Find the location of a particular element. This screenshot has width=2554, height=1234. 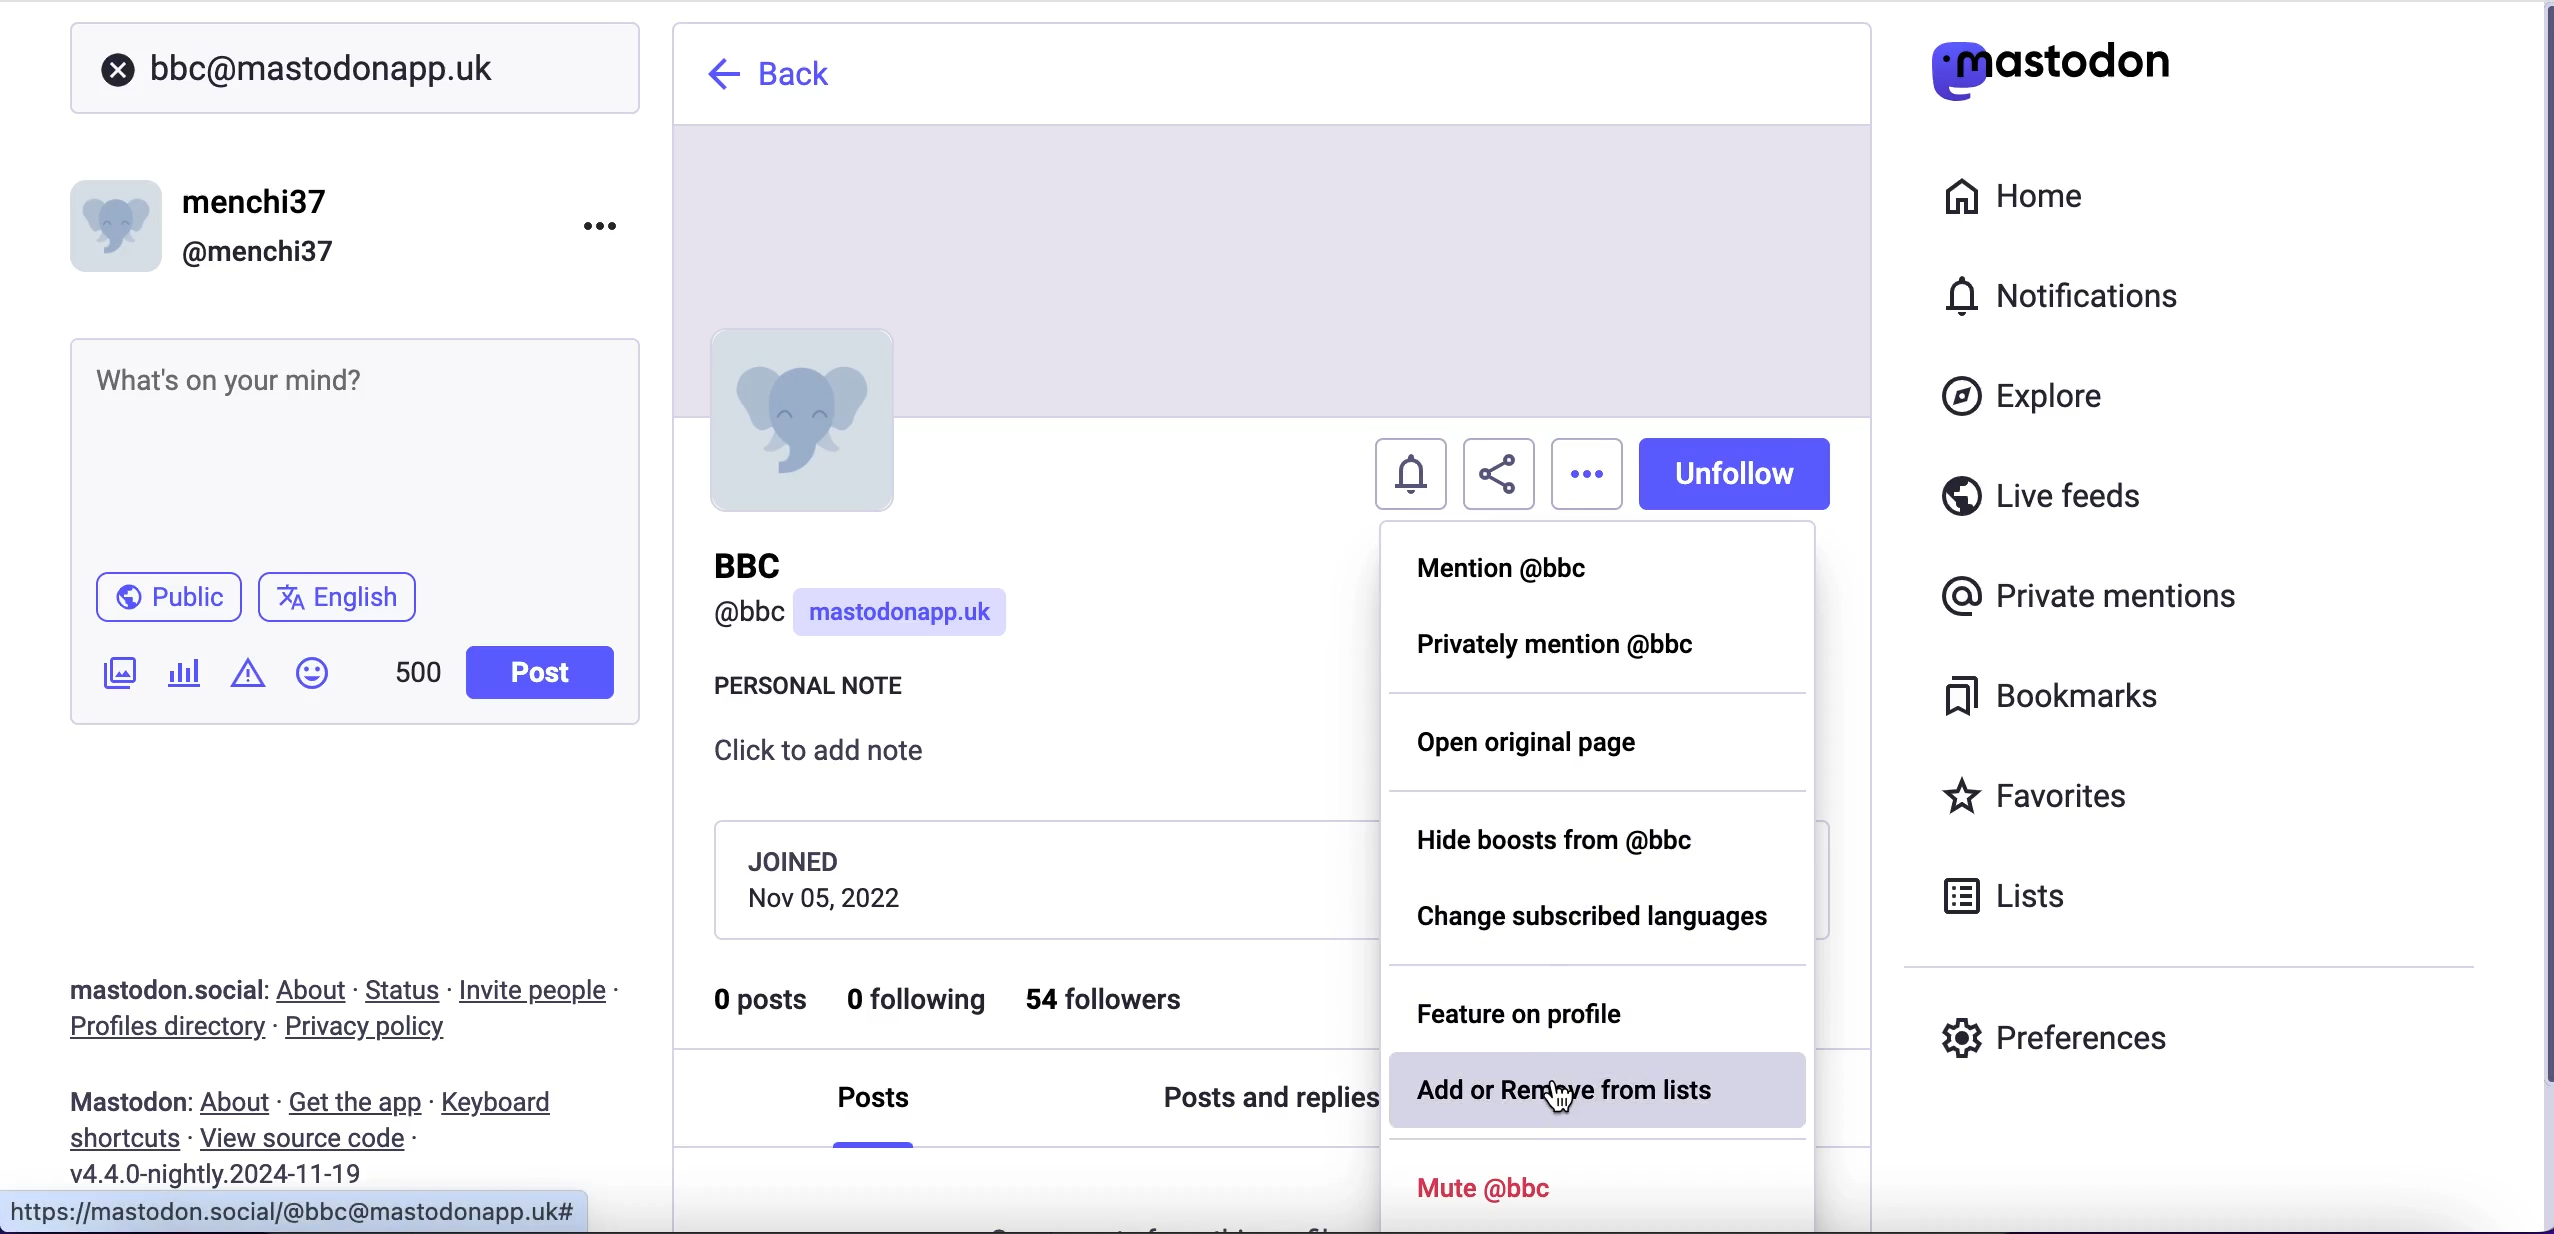

view source code is located at coordinates (310, 1140).